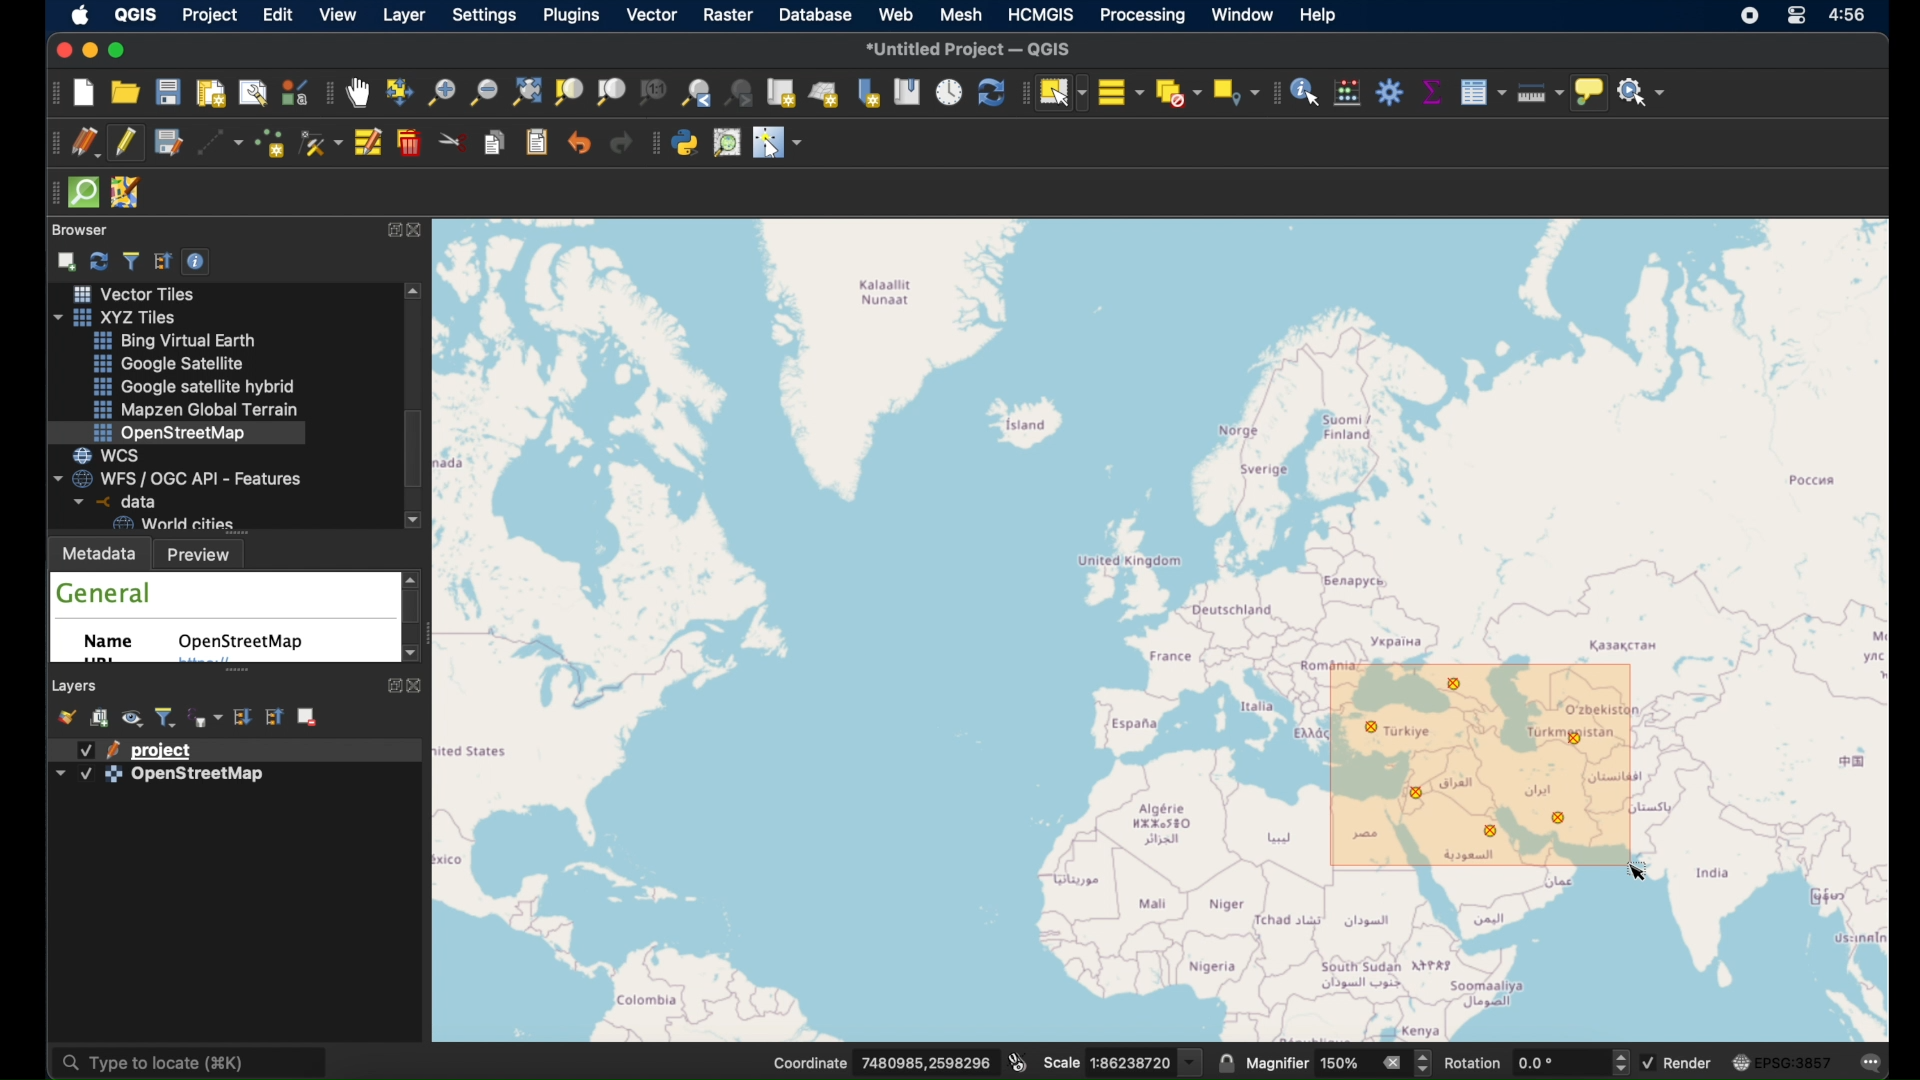 The image size is (1920, 1080). Describe the element at coordinates (1061, 91) in the screenshot. I see `select feature by area or single click` at that location.